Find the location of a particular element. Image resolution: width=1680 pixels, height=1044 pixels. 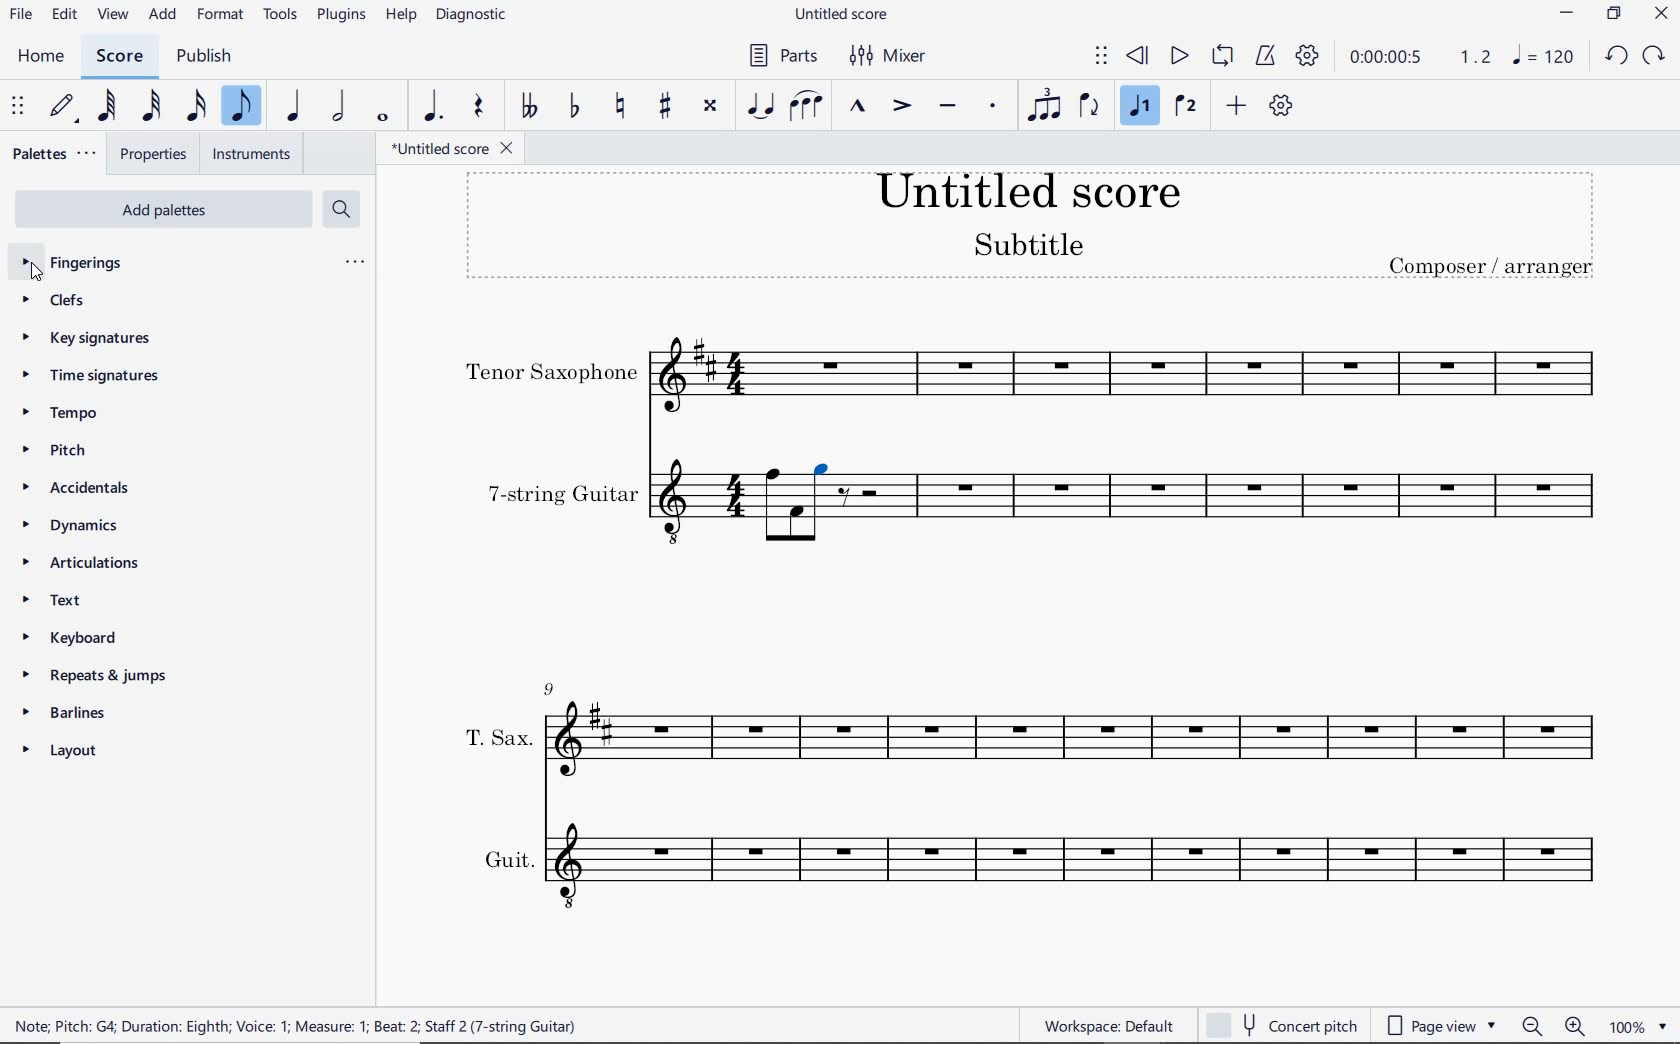

TIE is located at coordinates (759, 105).